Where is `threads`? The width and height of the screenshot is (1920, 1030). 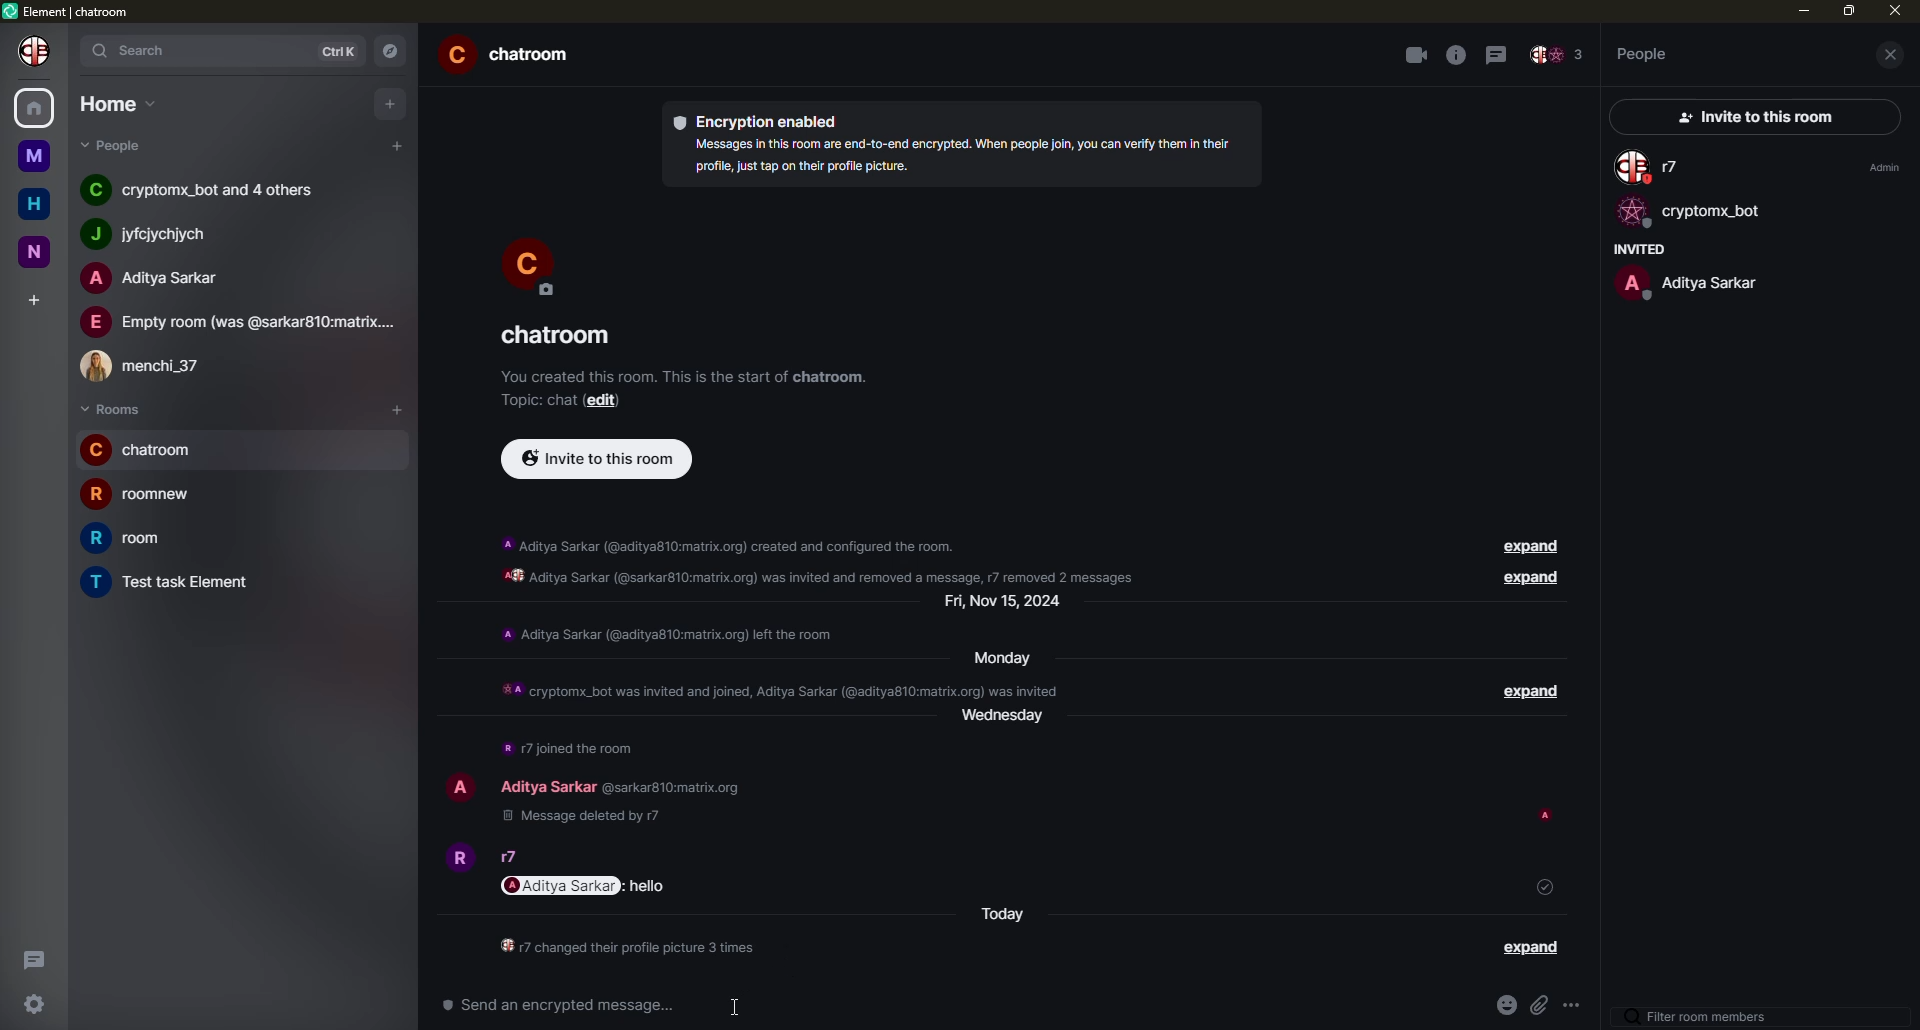 threads is located at coordinates (1500, 53).